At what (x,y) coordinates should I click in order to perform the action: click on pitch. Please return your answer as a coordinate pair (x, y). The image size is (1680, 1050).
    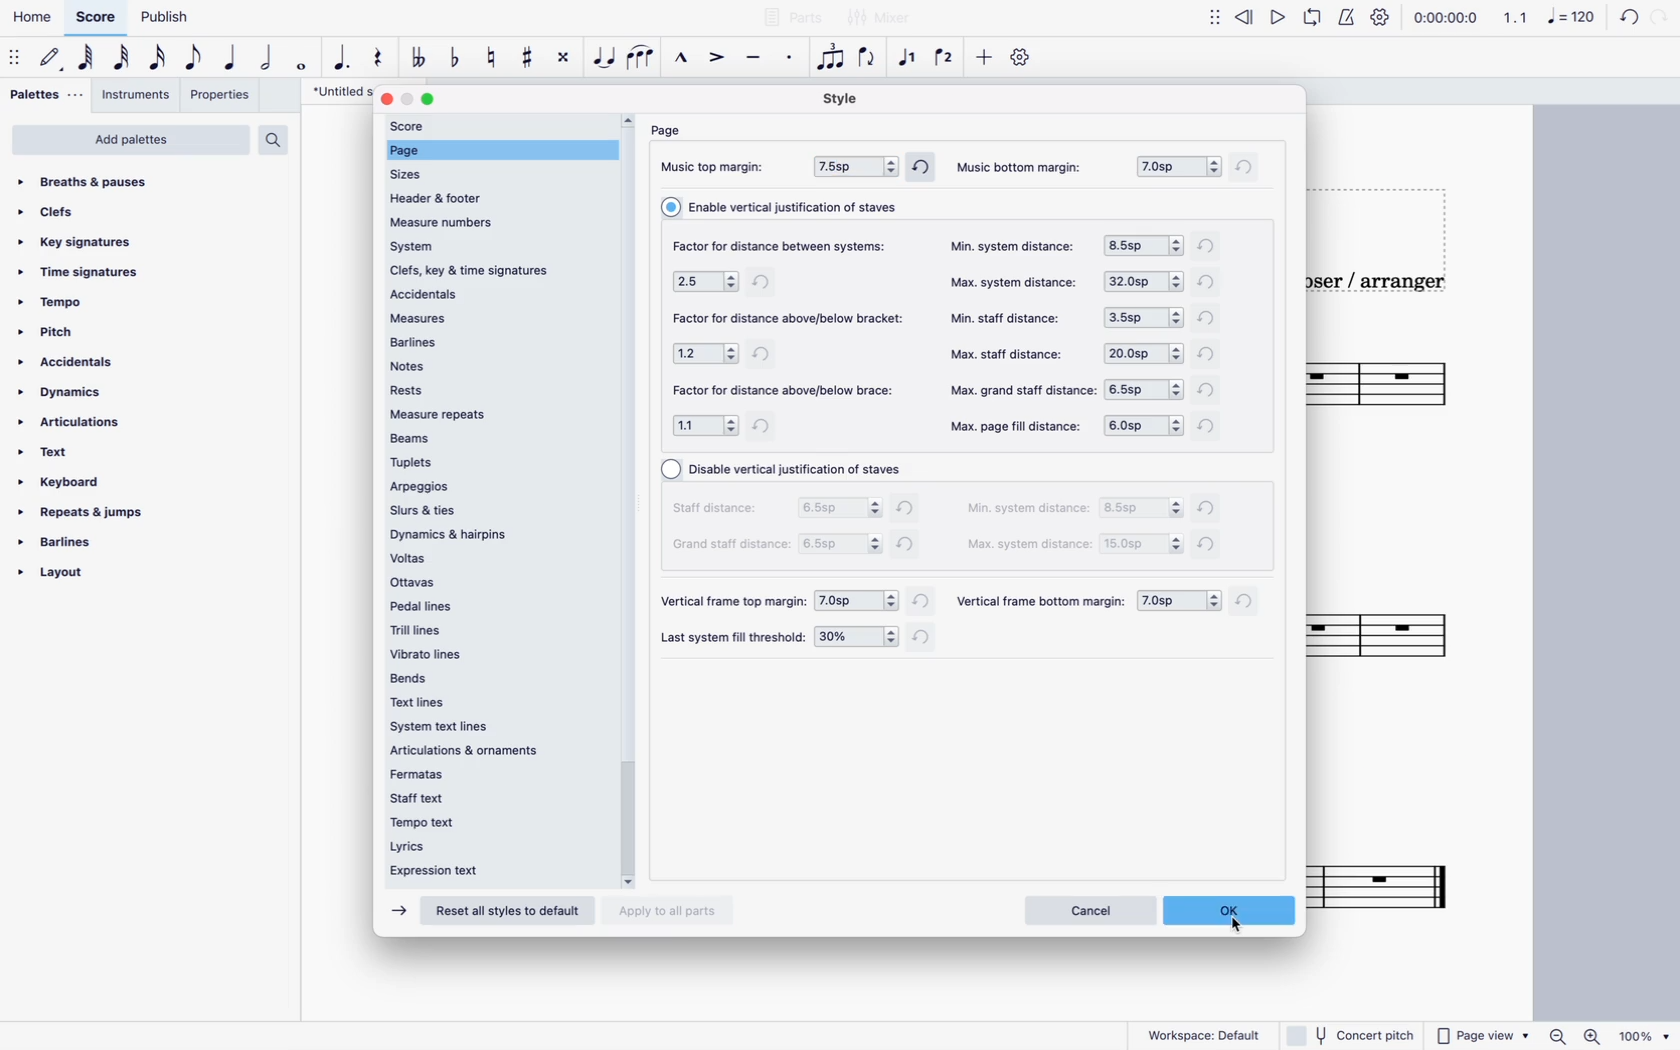
    Looking at the image, I should click on (55, 331).